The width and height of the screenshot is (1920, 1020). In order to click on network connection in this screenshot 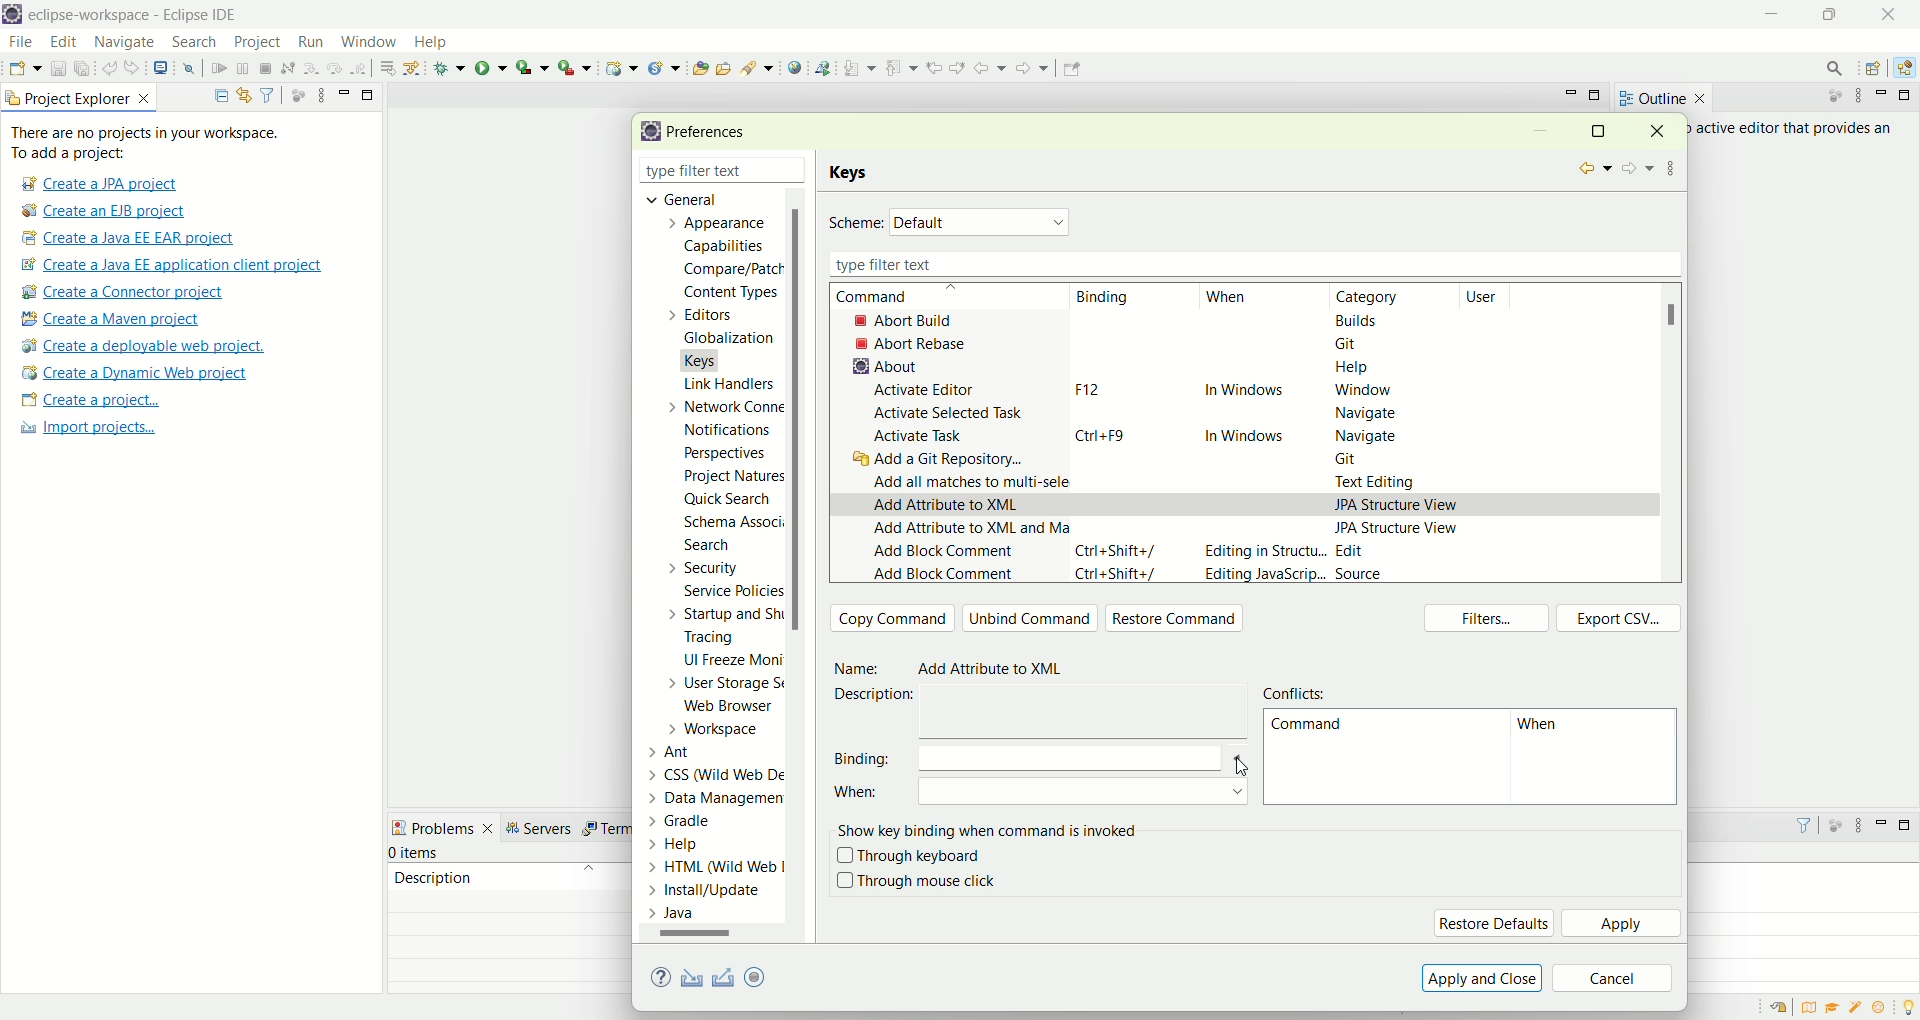, I will do `click(721, 406)`.